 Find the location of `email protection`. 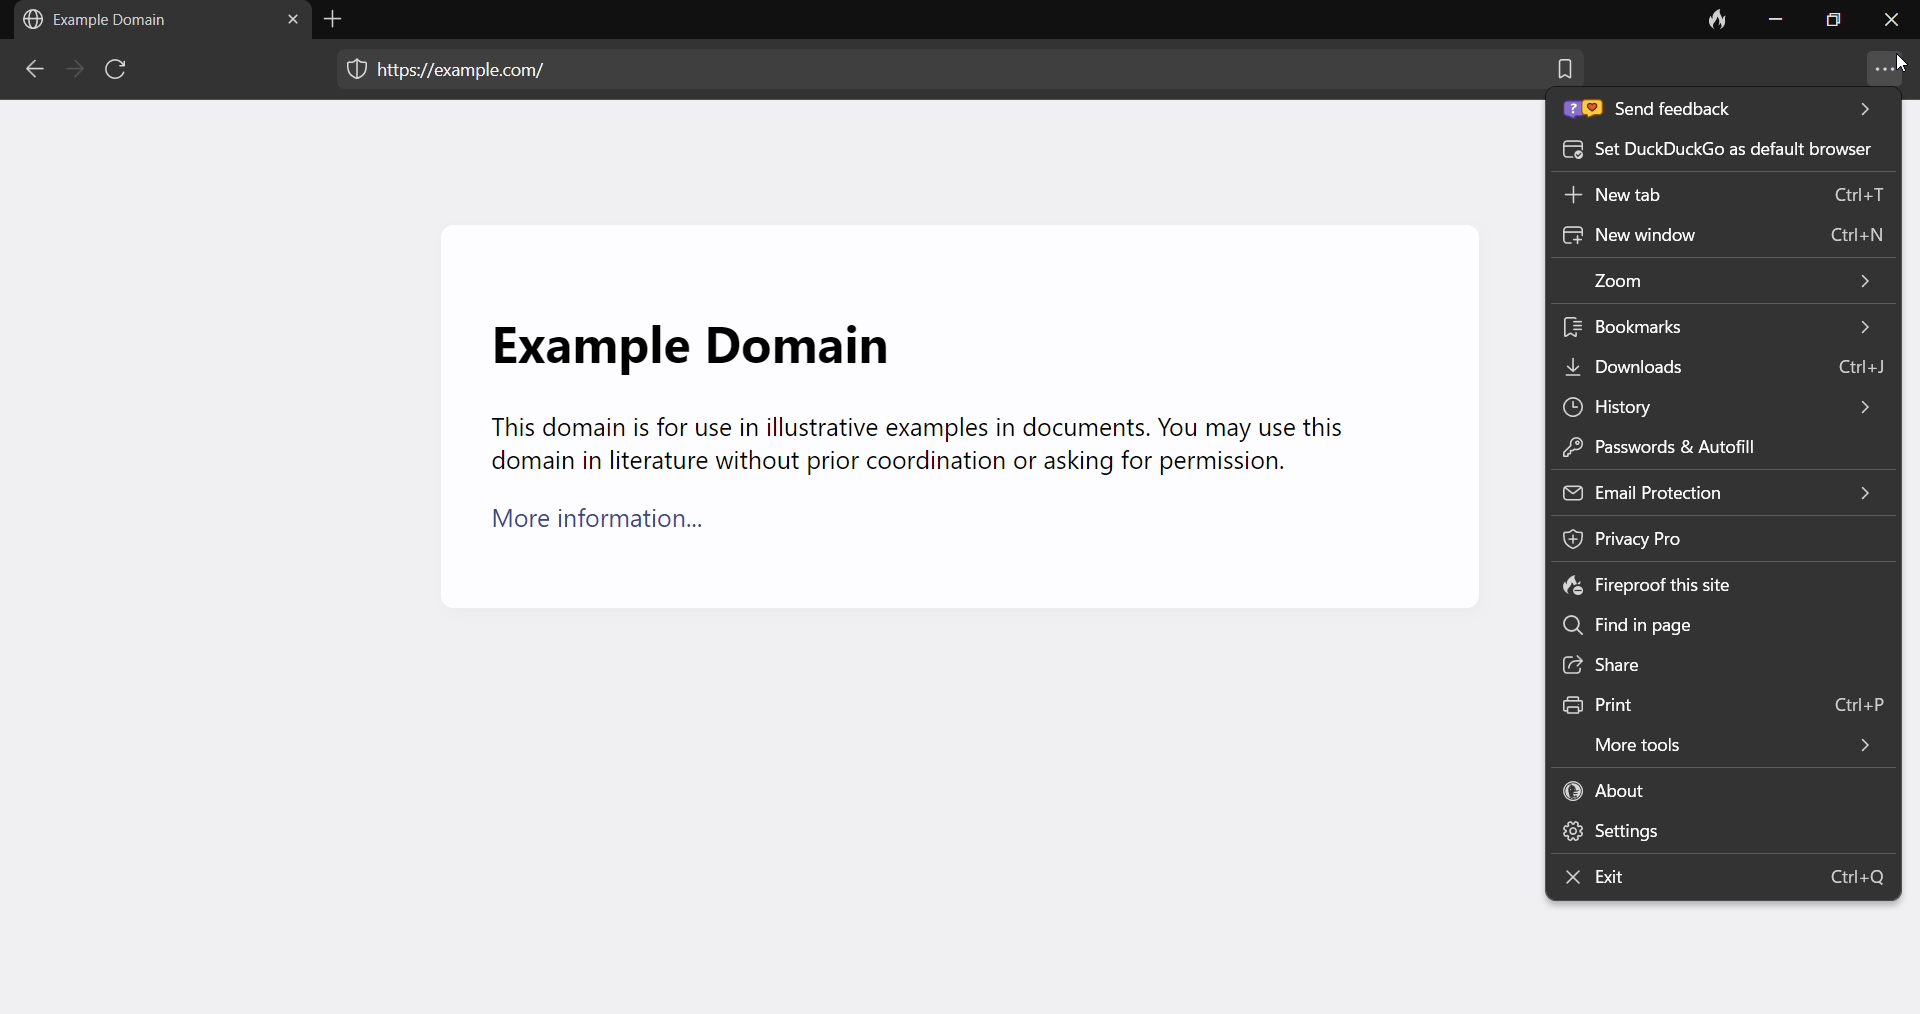

email protection is located at coordinates (1721, 490).